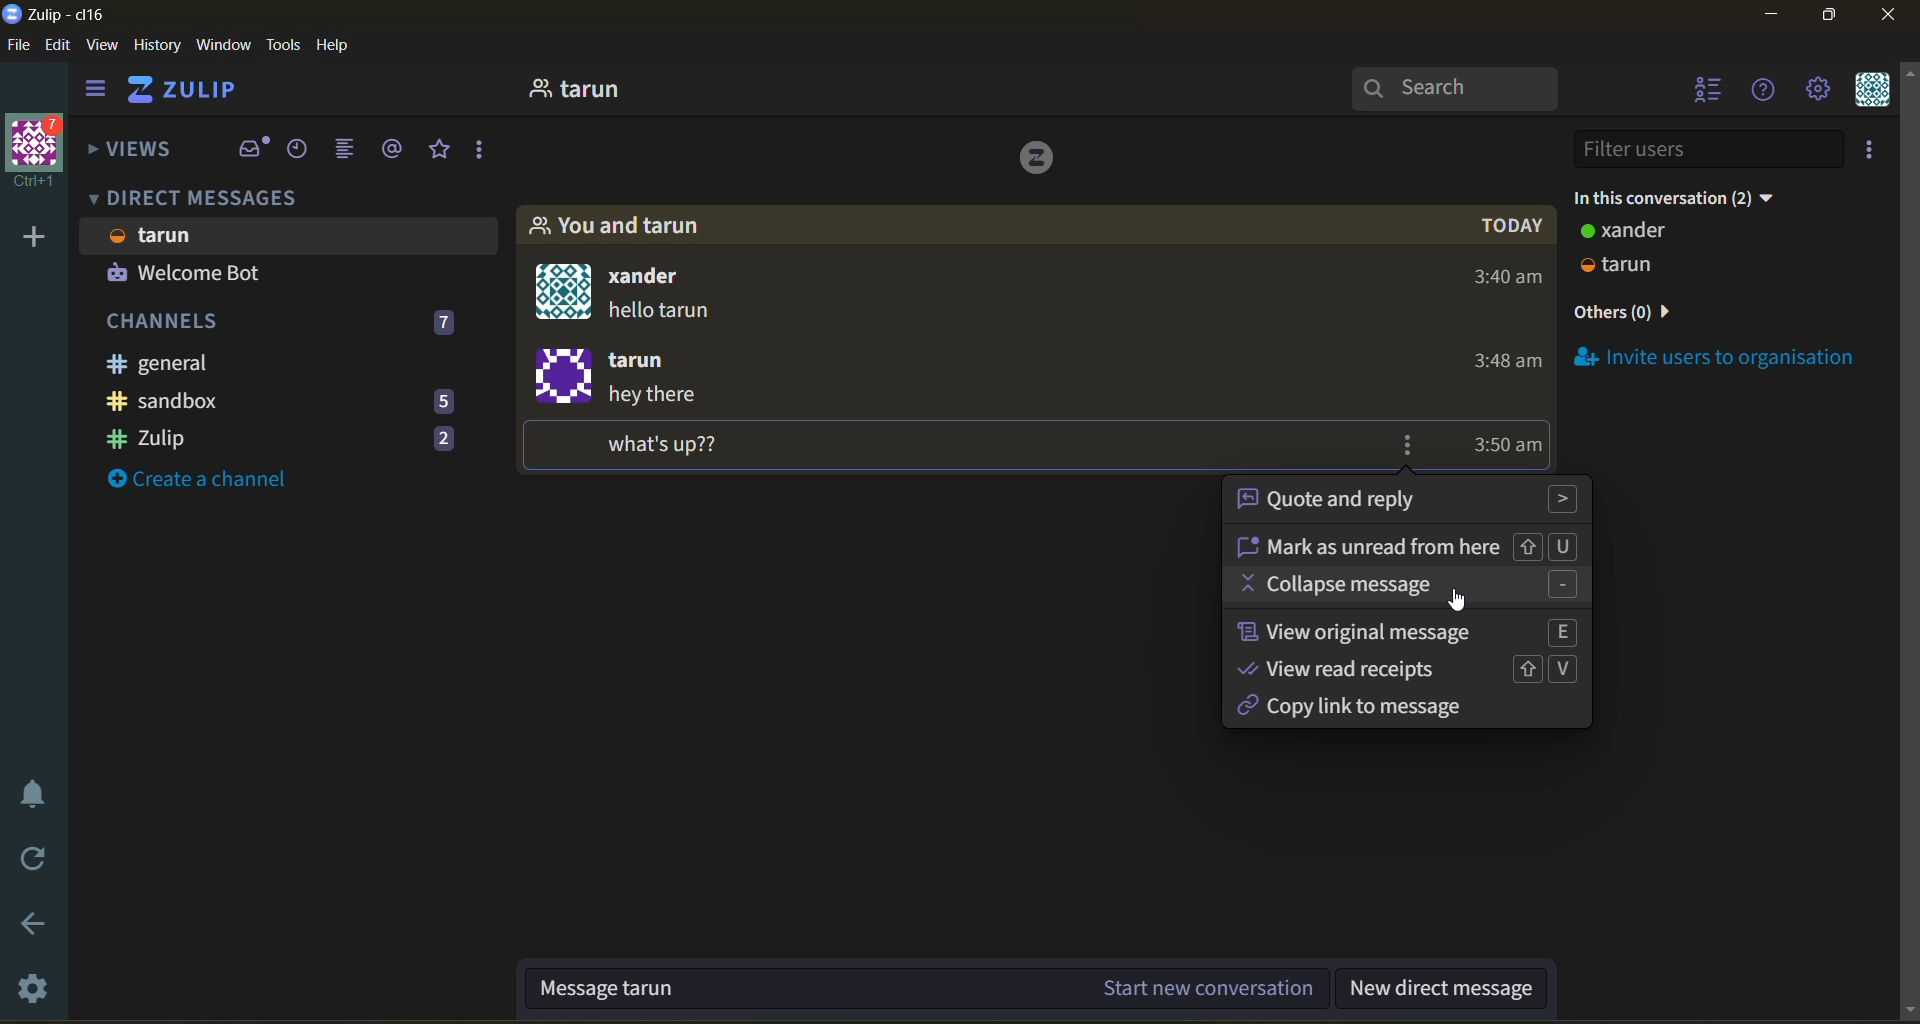  I want to click on people in conversation, so click(619, 226).